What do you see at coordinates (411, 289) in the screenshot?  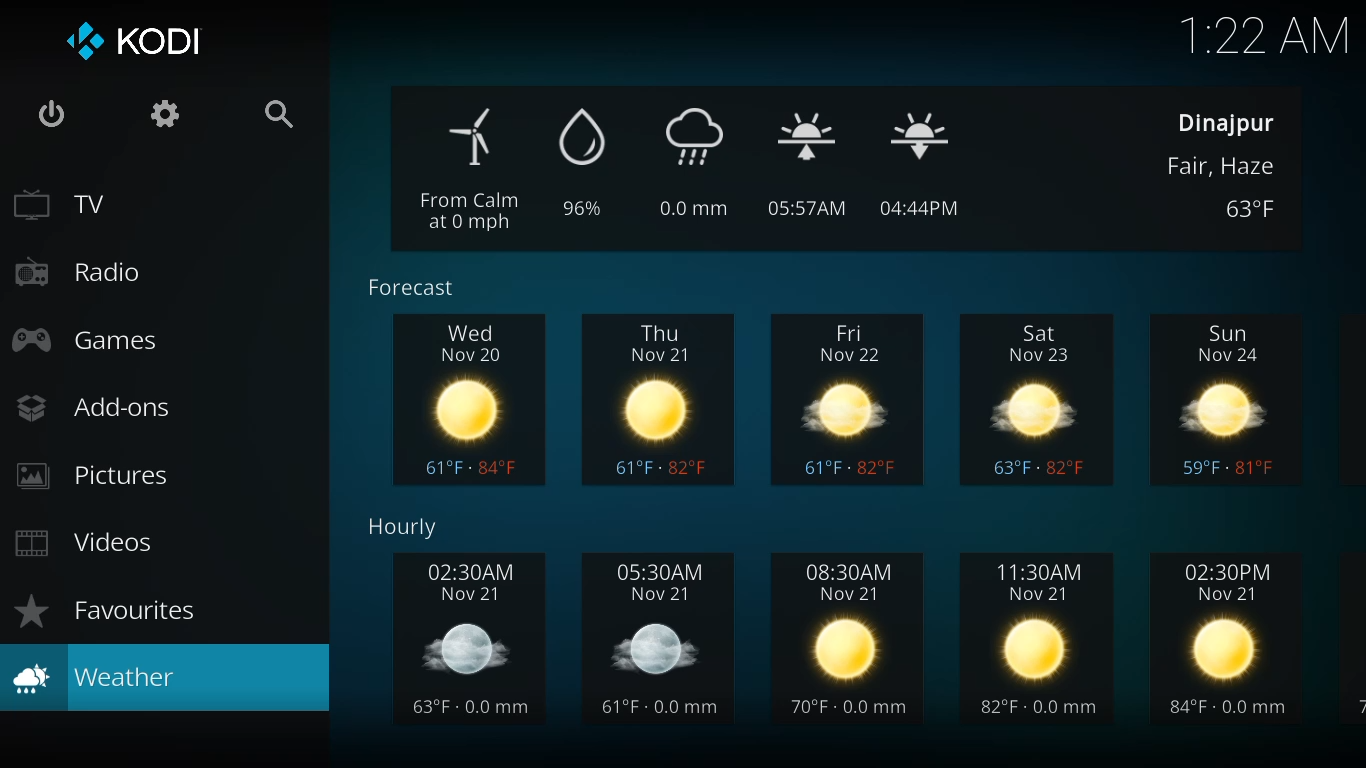 I see `forecast` at bounding box center [411, 289].